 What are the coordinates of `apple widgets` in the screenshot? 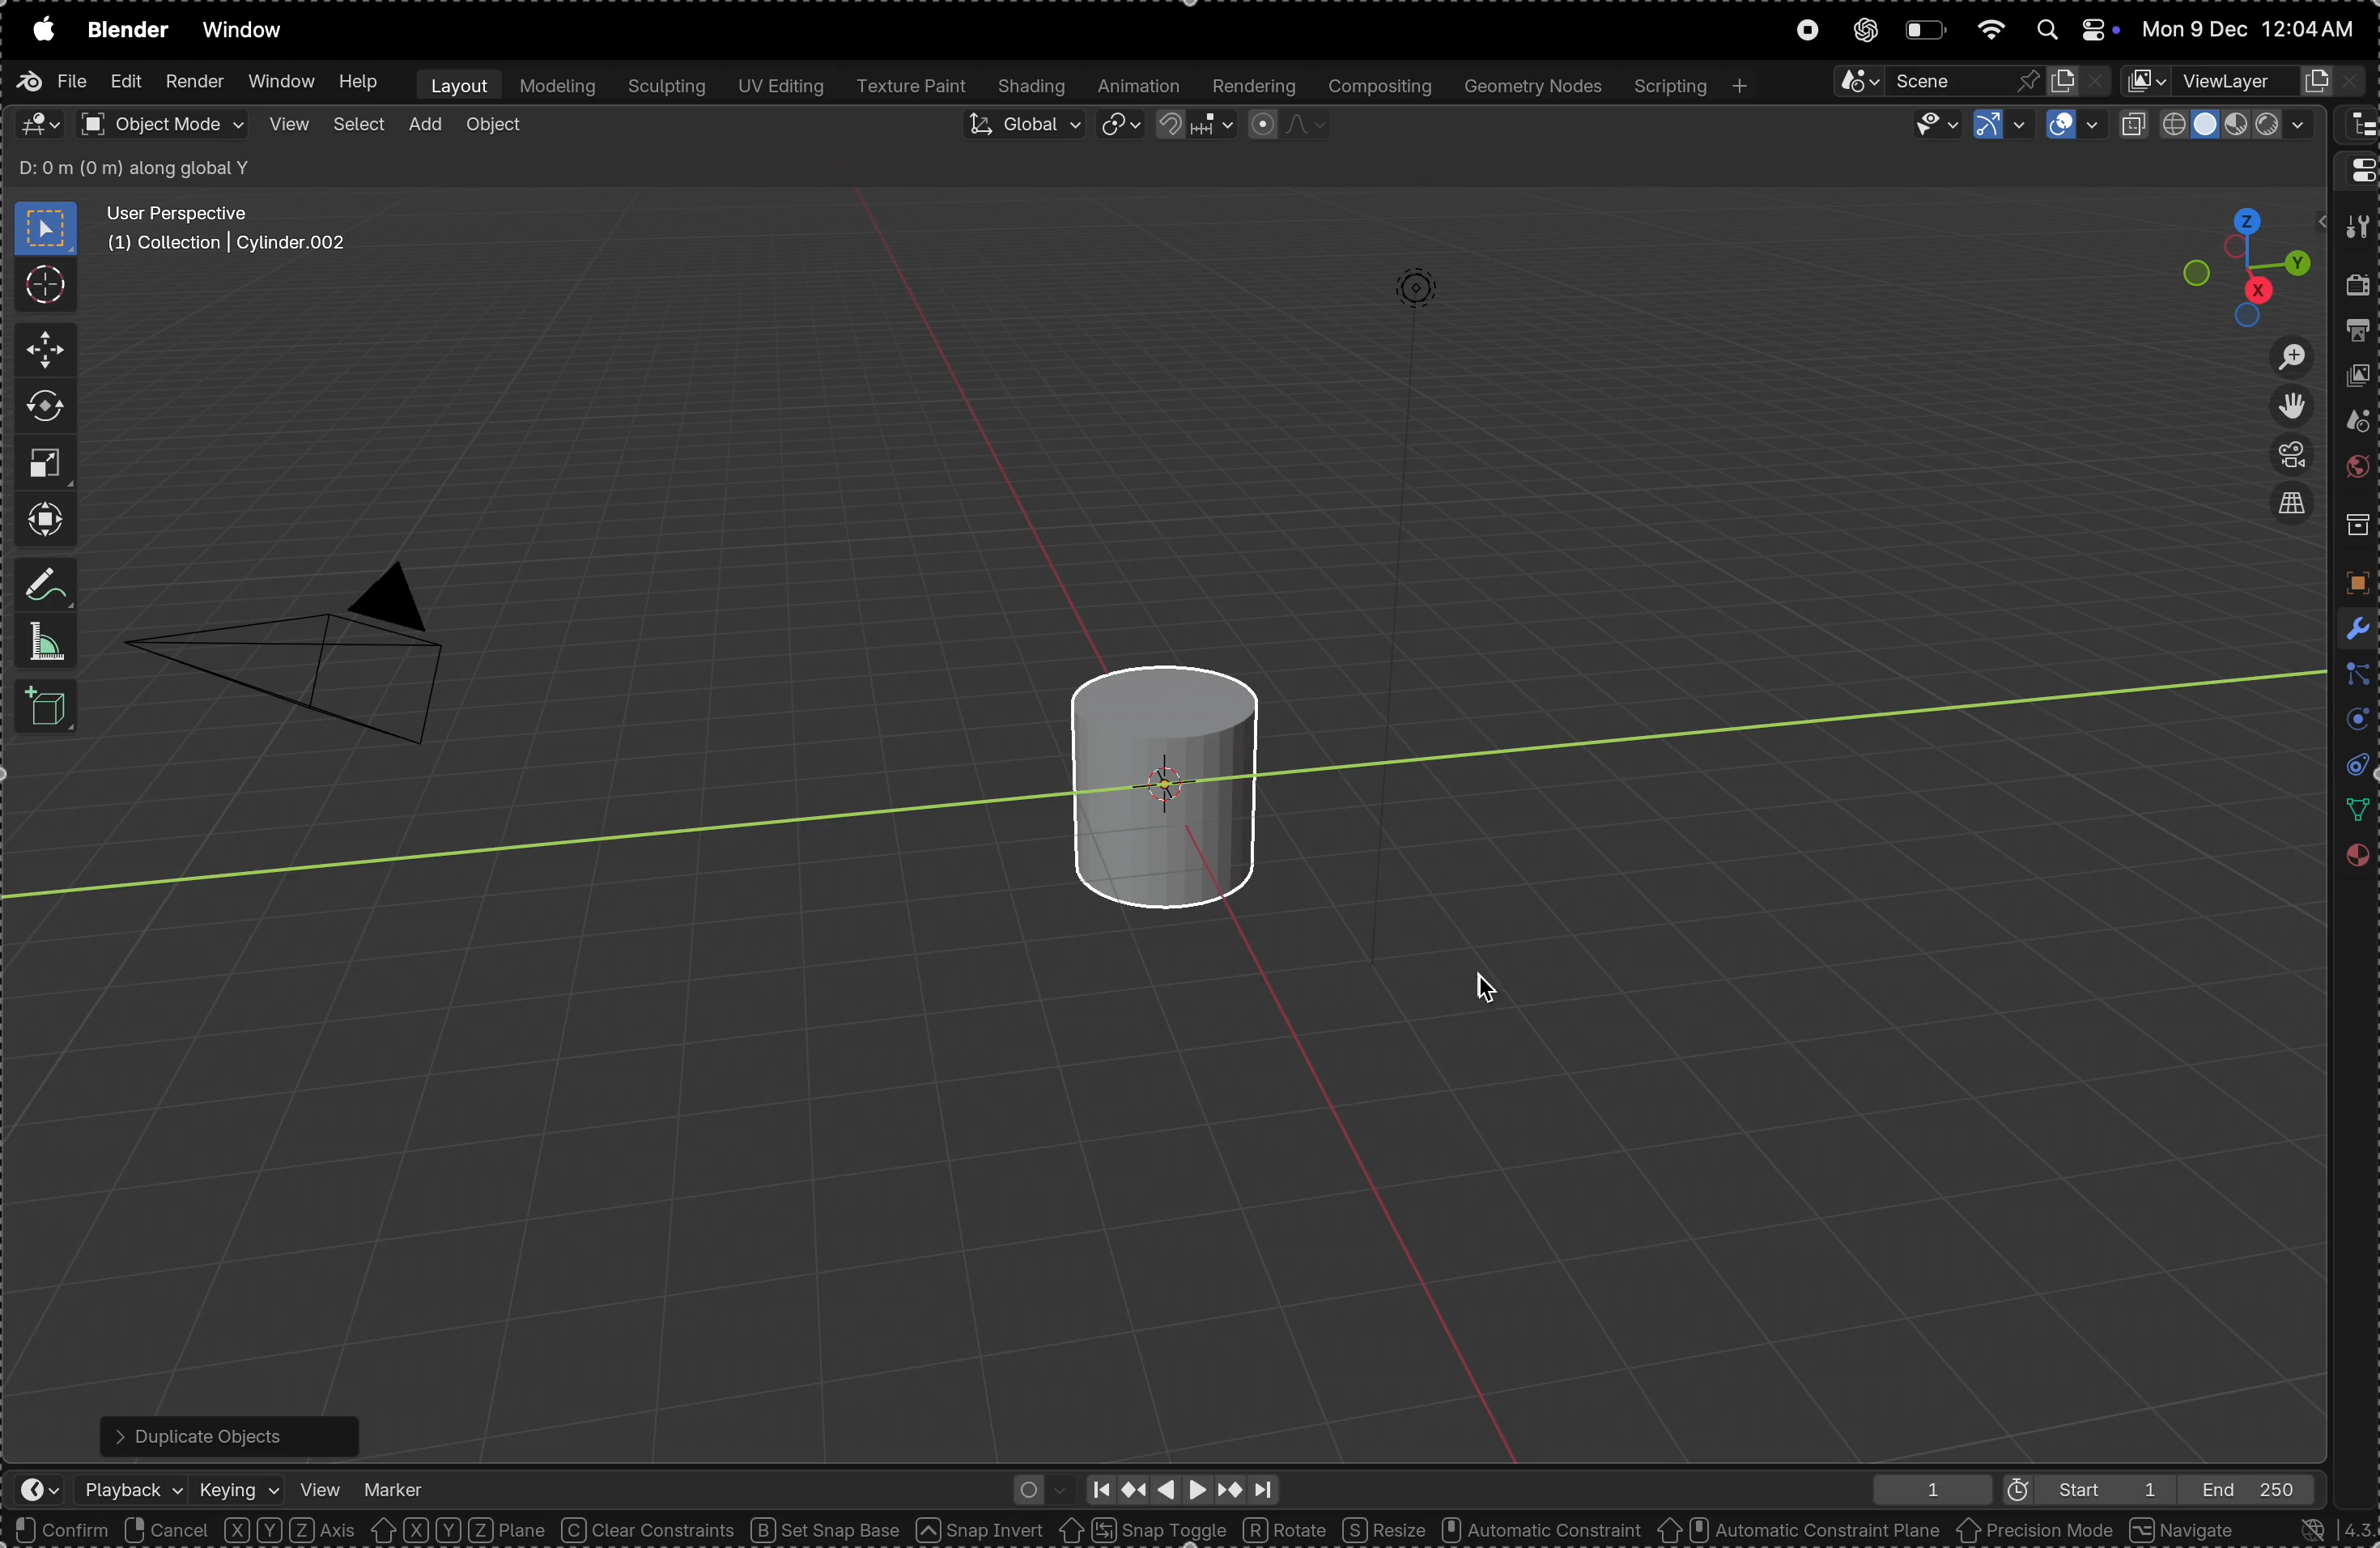 It's located at (2070, 30).